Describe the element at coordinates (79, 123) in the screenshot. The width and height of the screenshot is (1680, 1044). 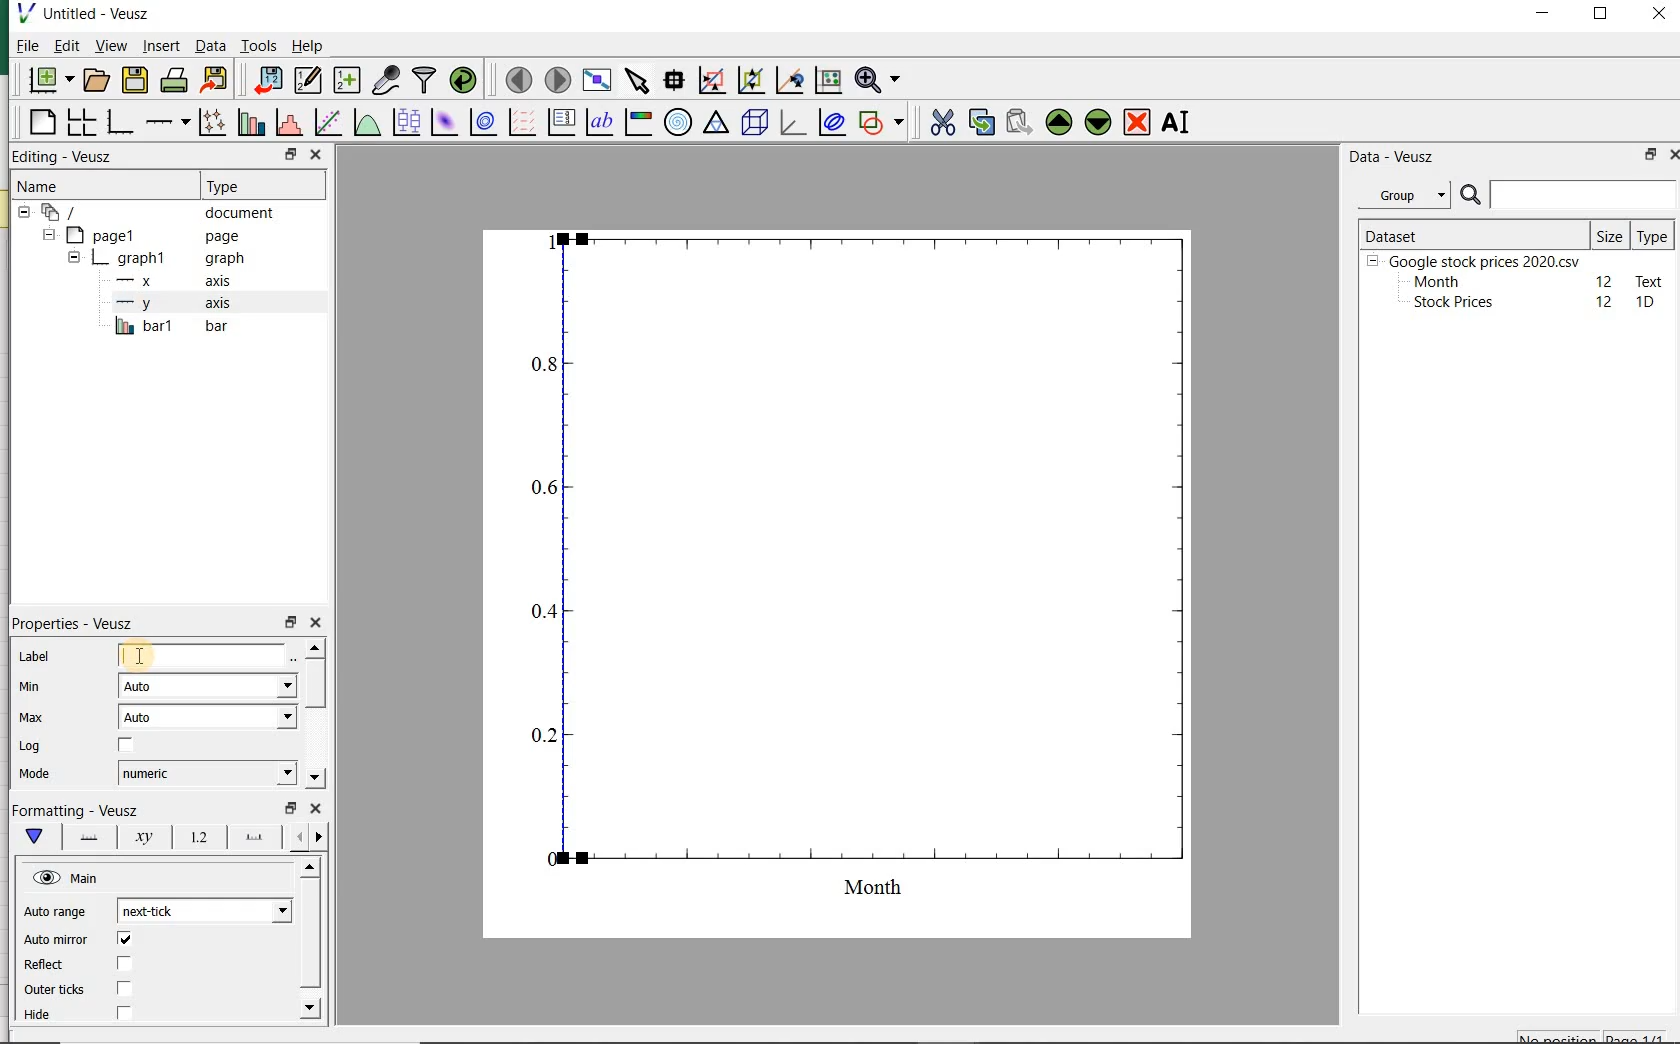
I see `arrange graphs in a grid` at that location.